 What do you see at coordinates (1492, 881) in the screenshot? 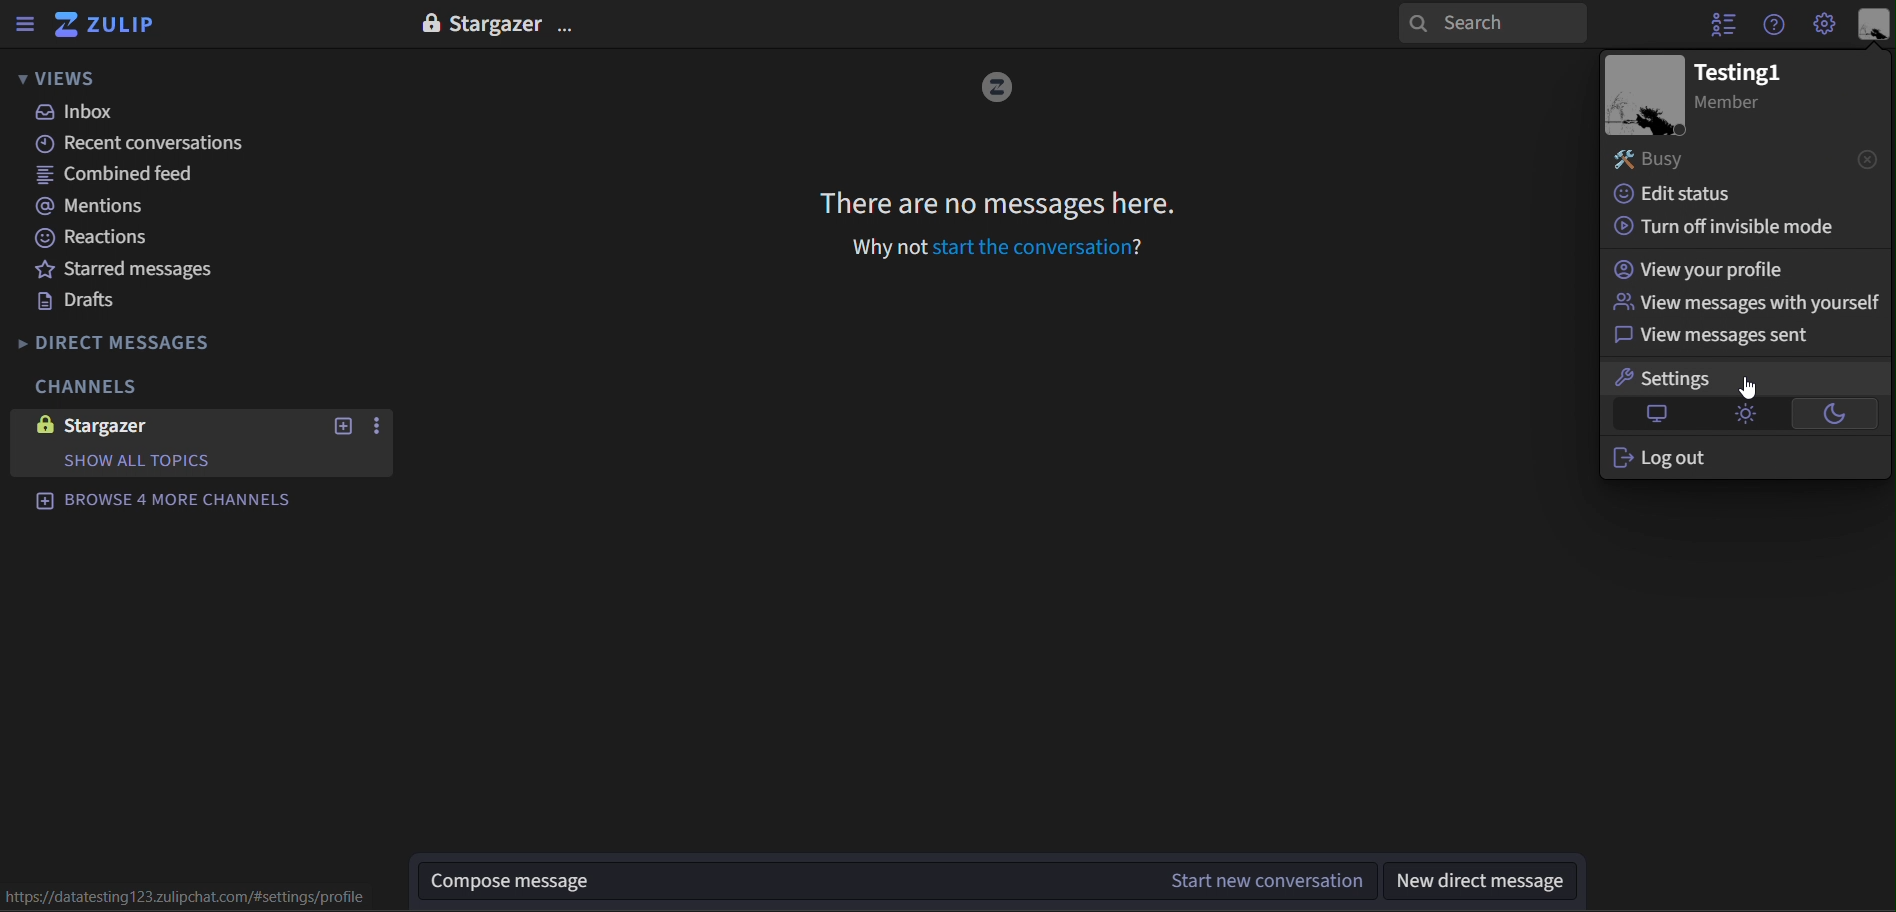
I see `new direct message` at bounding box center [1492, 881].